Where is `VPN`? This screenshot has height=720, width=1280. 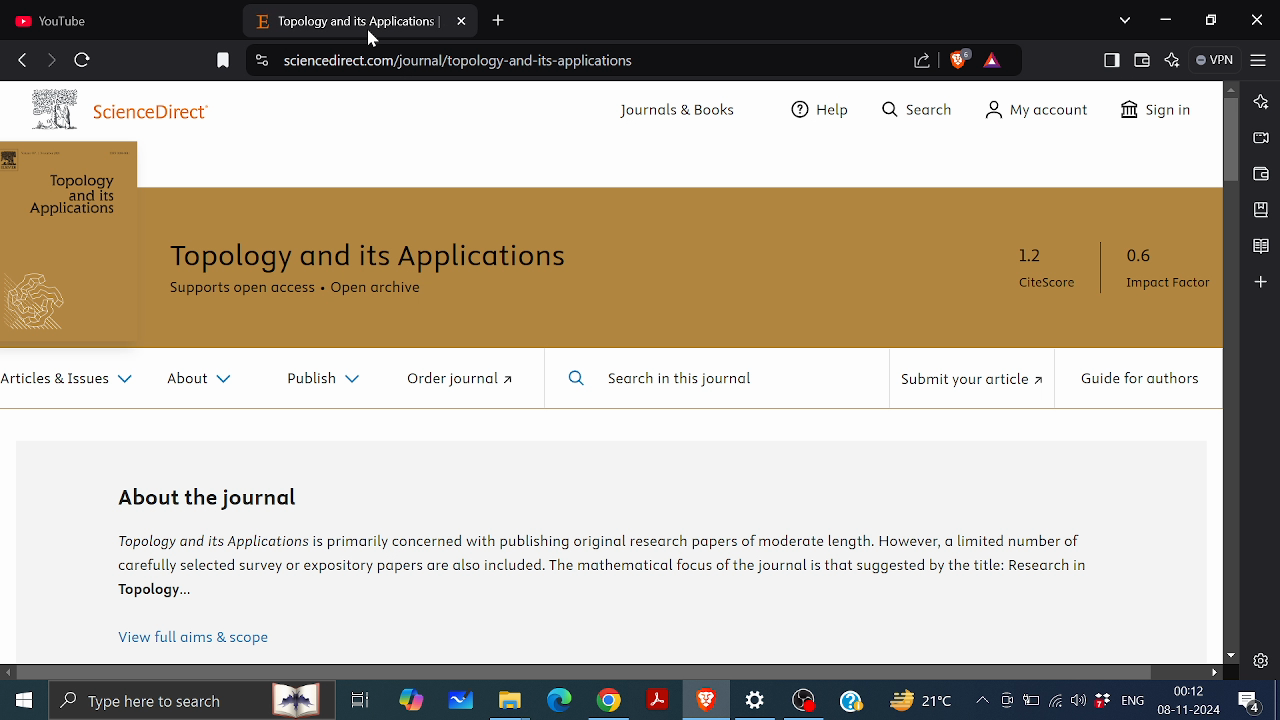 VPN is located at coordinates (1217, 60).